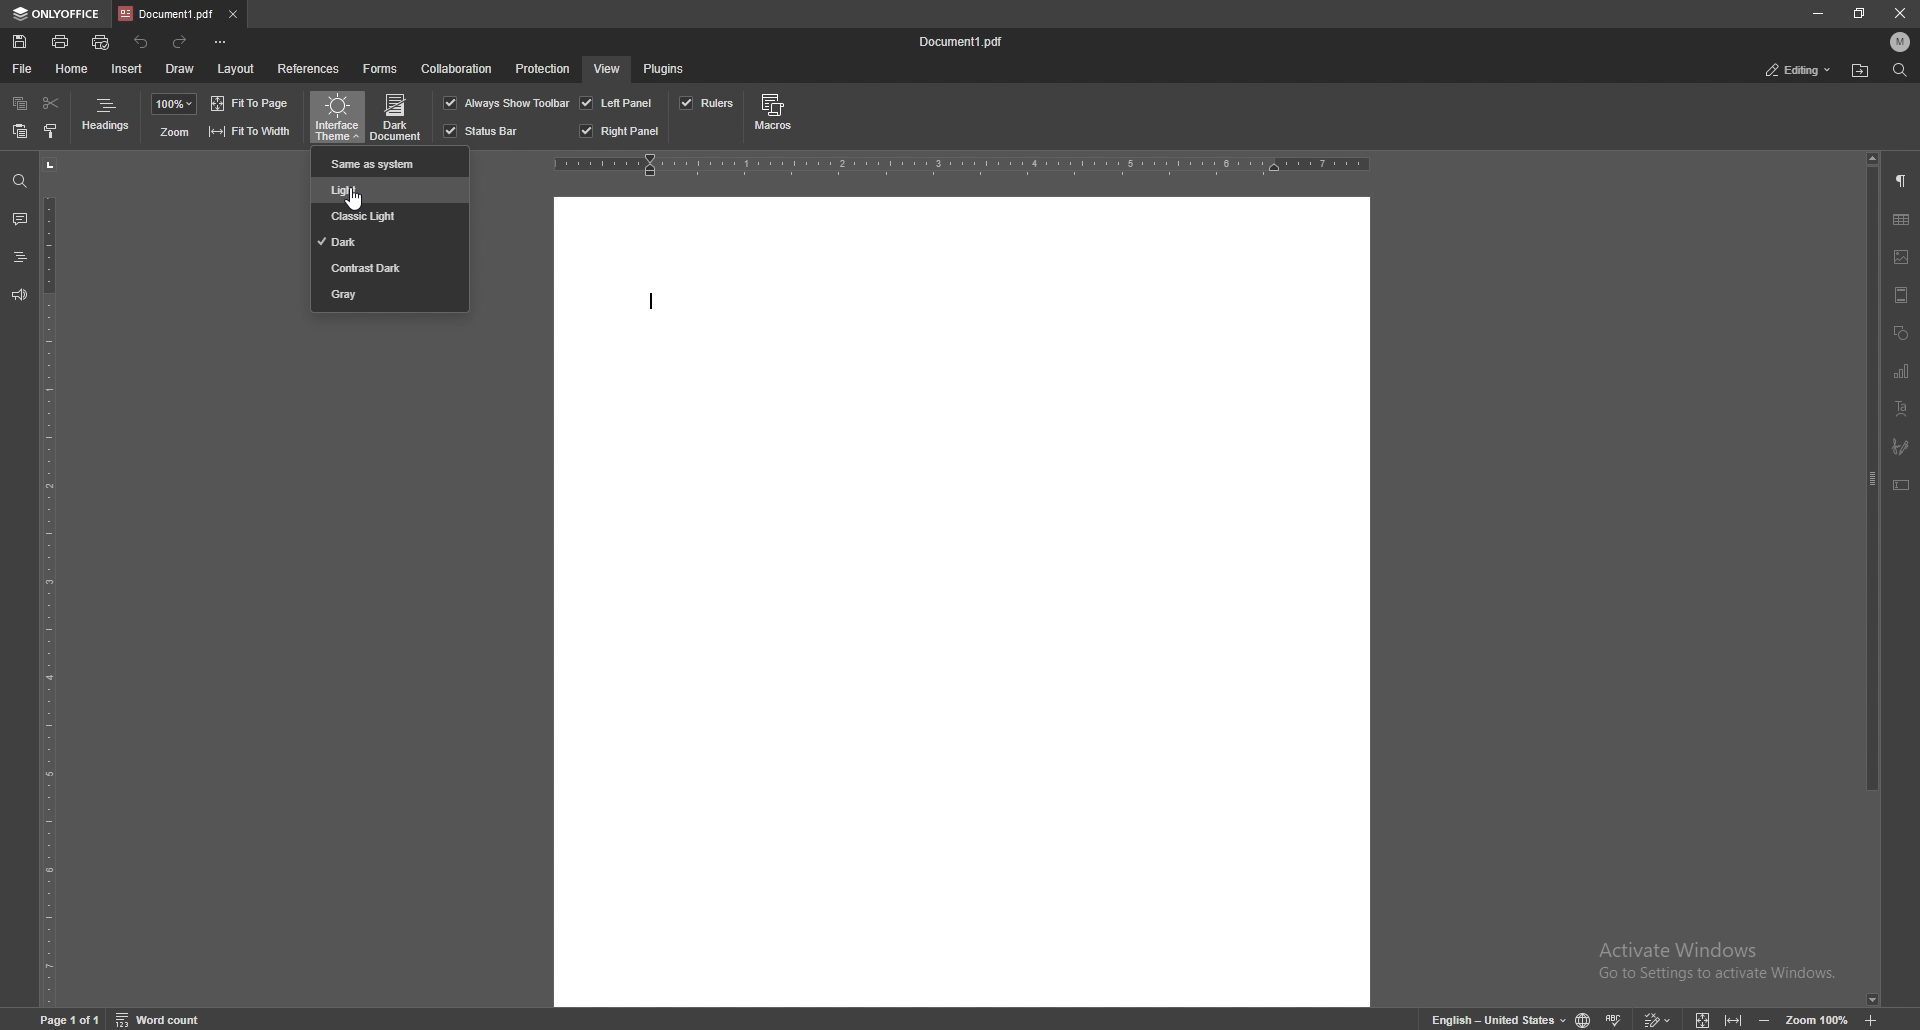 The width and height of the screenshot is (1920, 1030). Describe the element at coordinates (1900, 445) in the screenshot. I see `signature` at that location.